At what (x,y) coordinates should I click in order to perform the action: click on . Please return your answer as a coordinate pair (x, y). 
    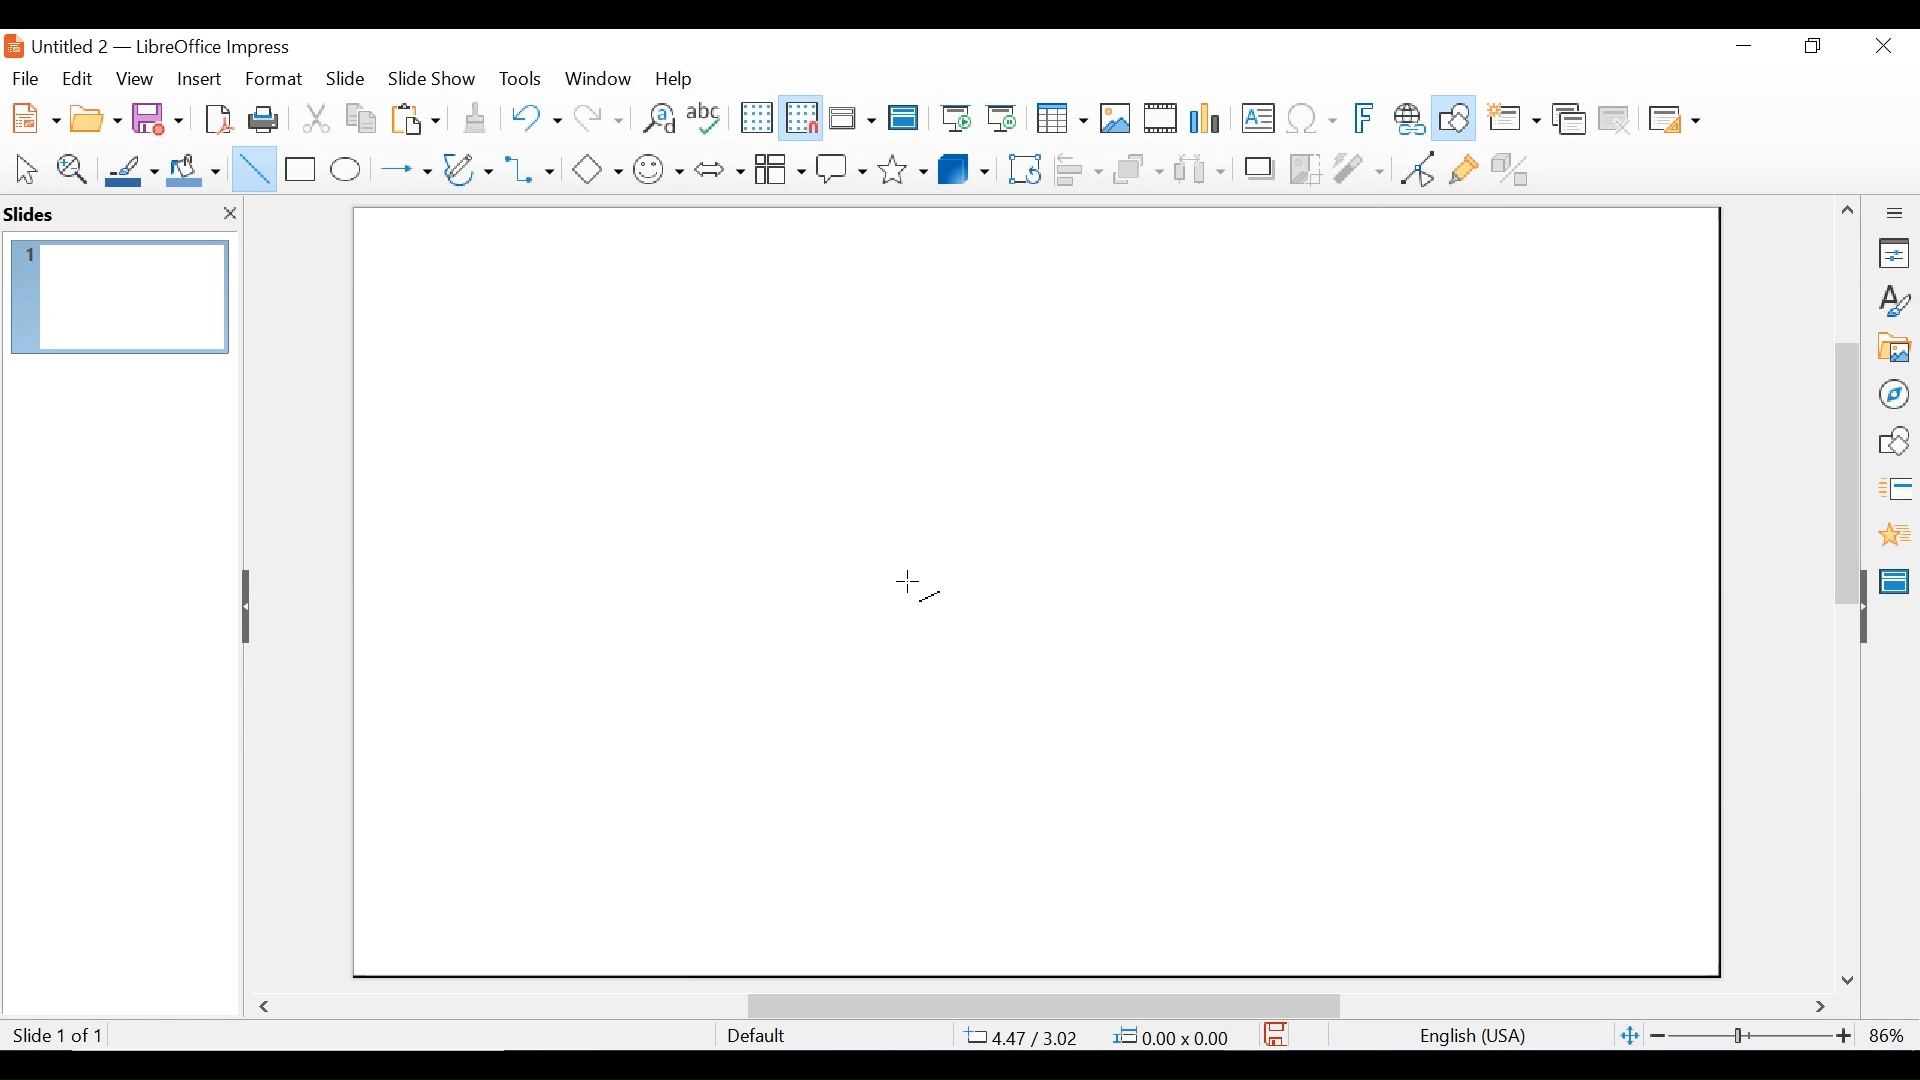
    Looking at the image, I should click on (470, 168).